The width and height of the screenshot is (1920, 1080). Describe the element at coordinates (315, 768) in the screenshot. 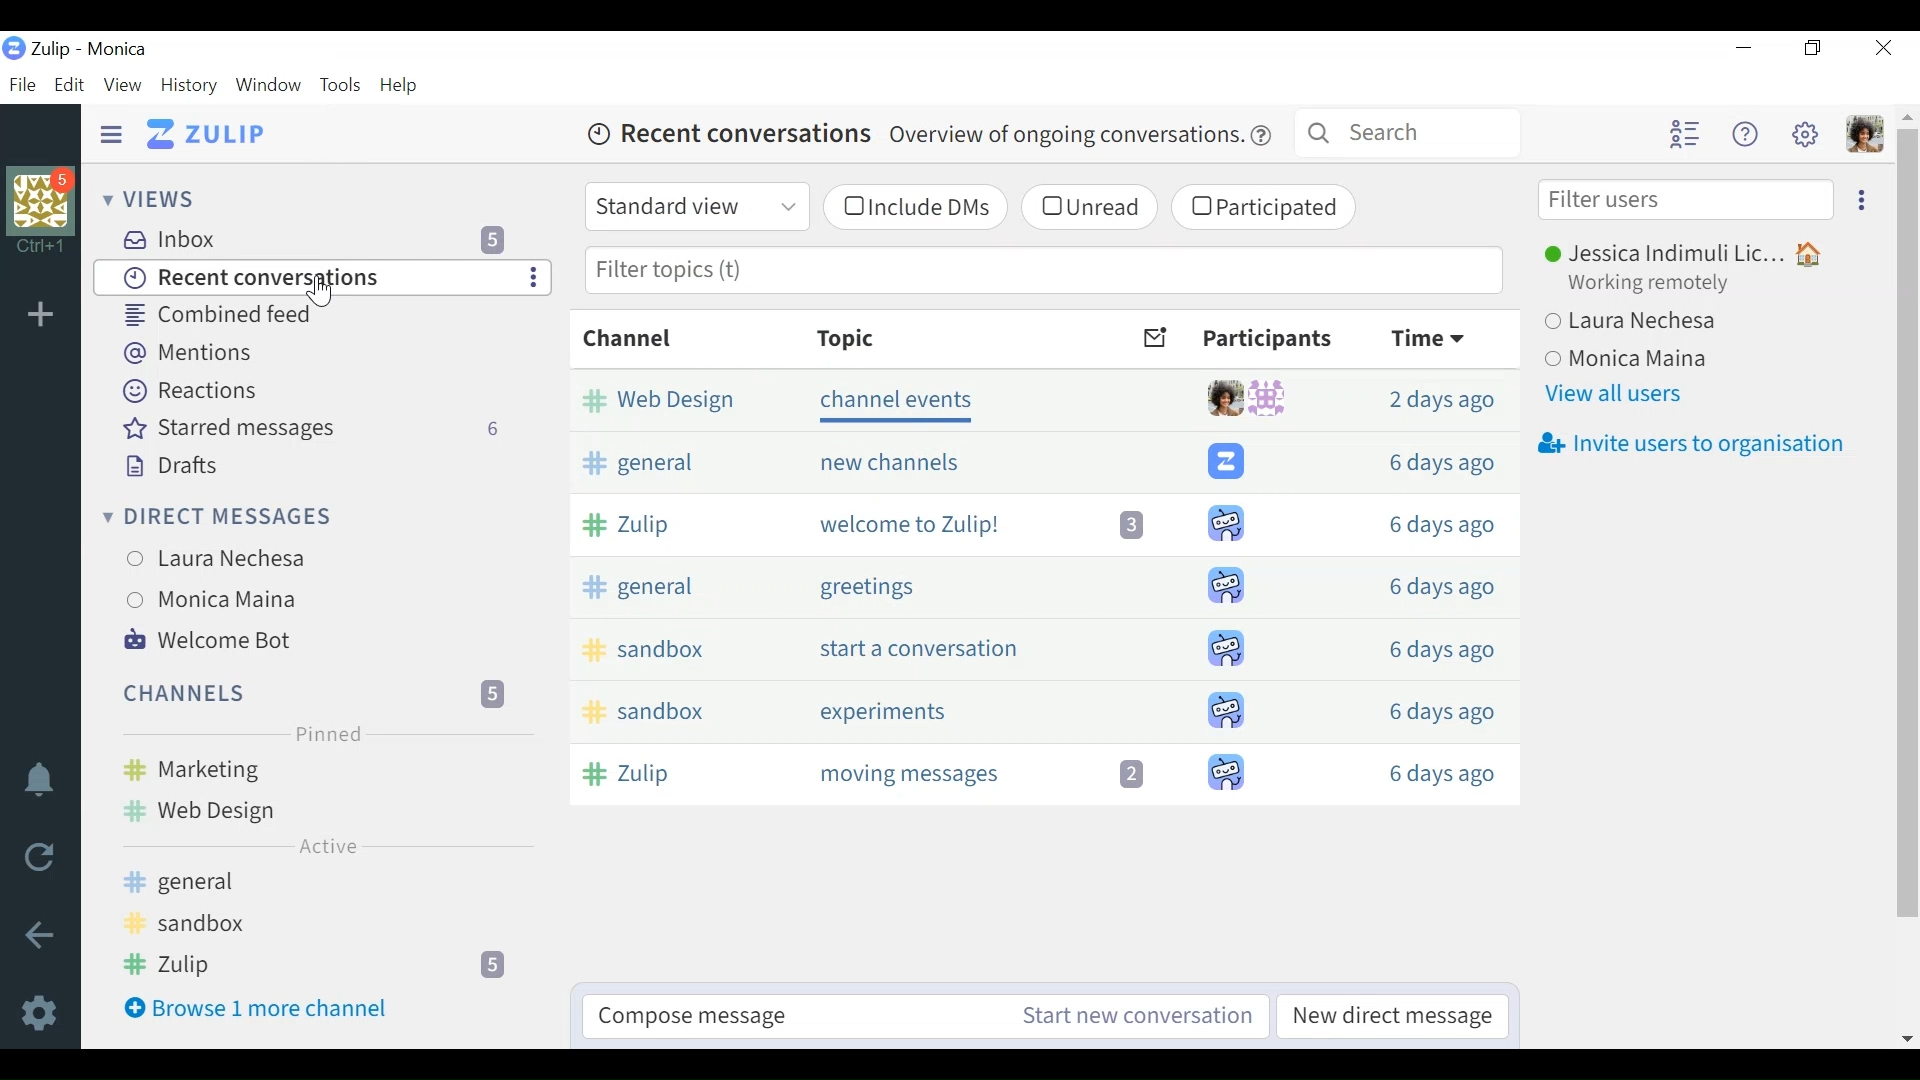

I see `Marketing` at that location.